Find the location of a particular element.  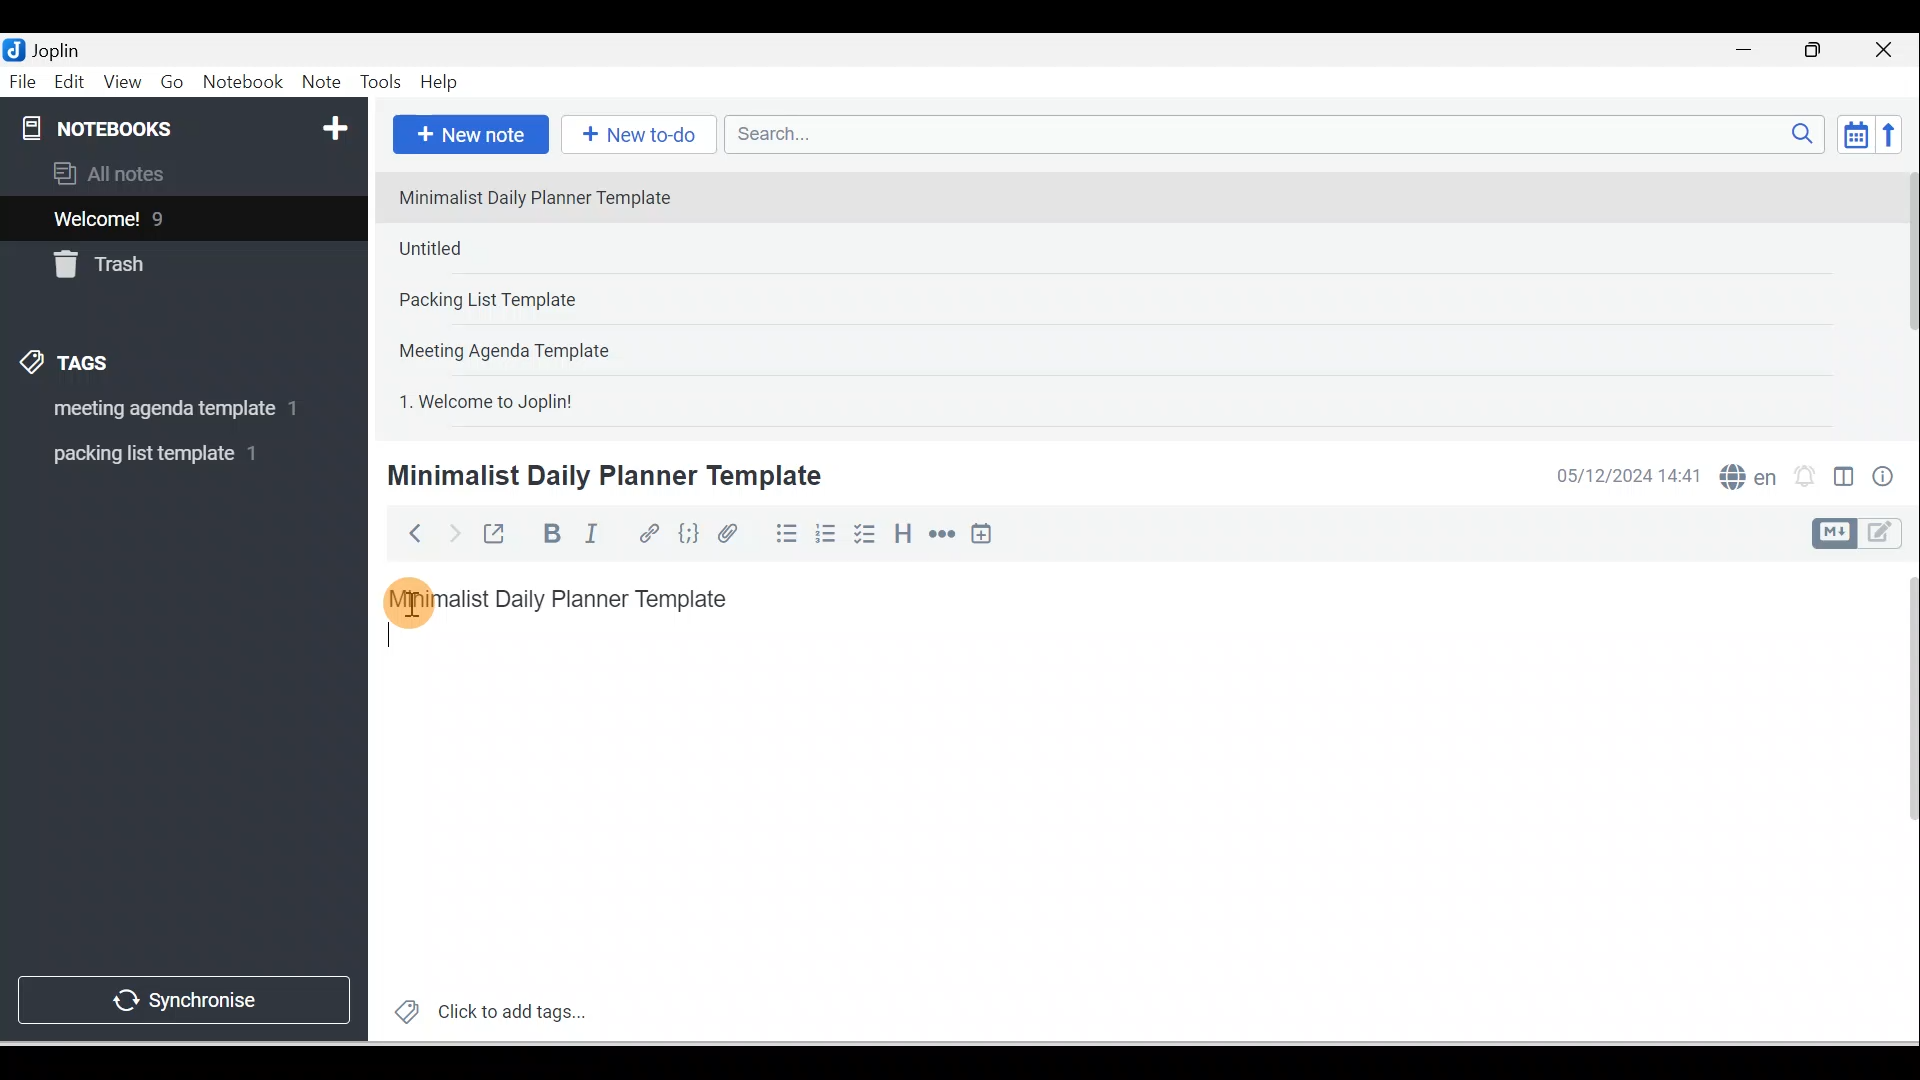

Go is located at coordinates (175, 83).